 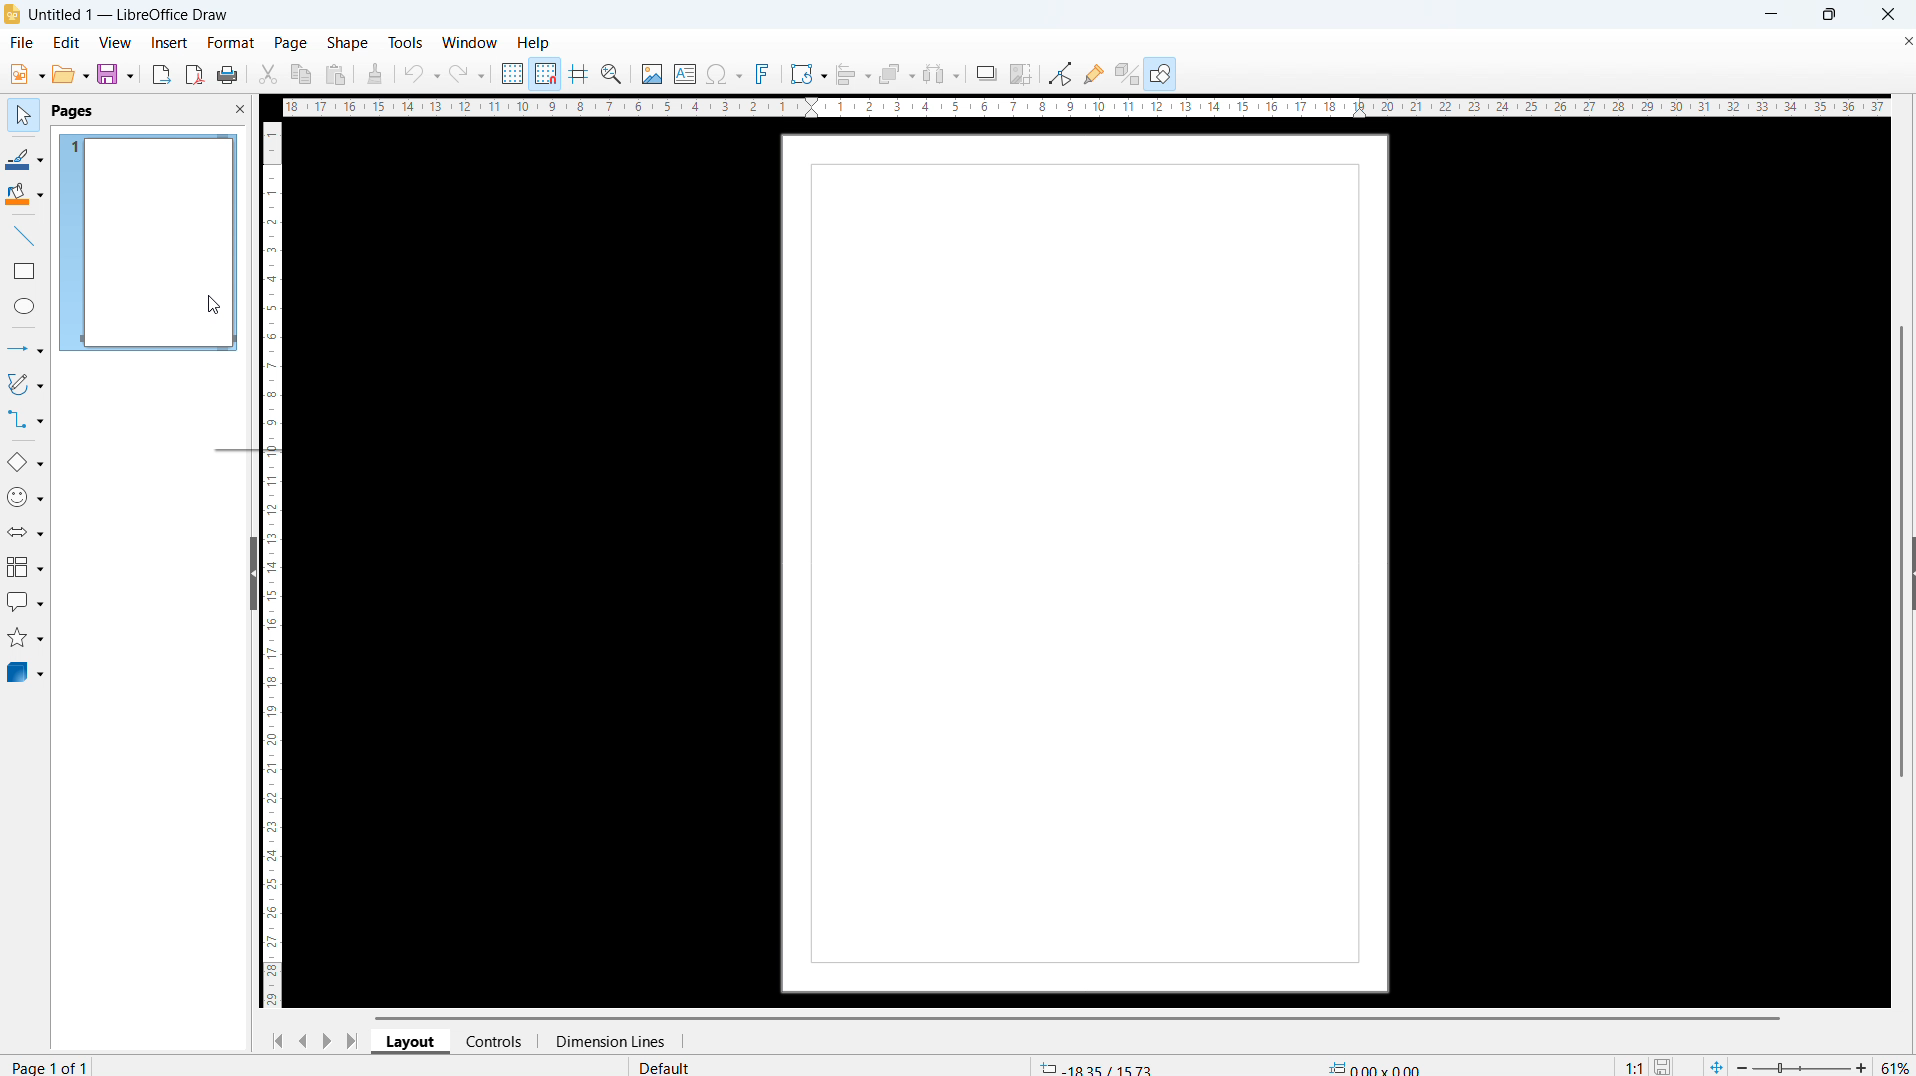 What do you see at coordinates (612, 73) in the screenshot?
I see `zoom` at bounding box center [612, 73].